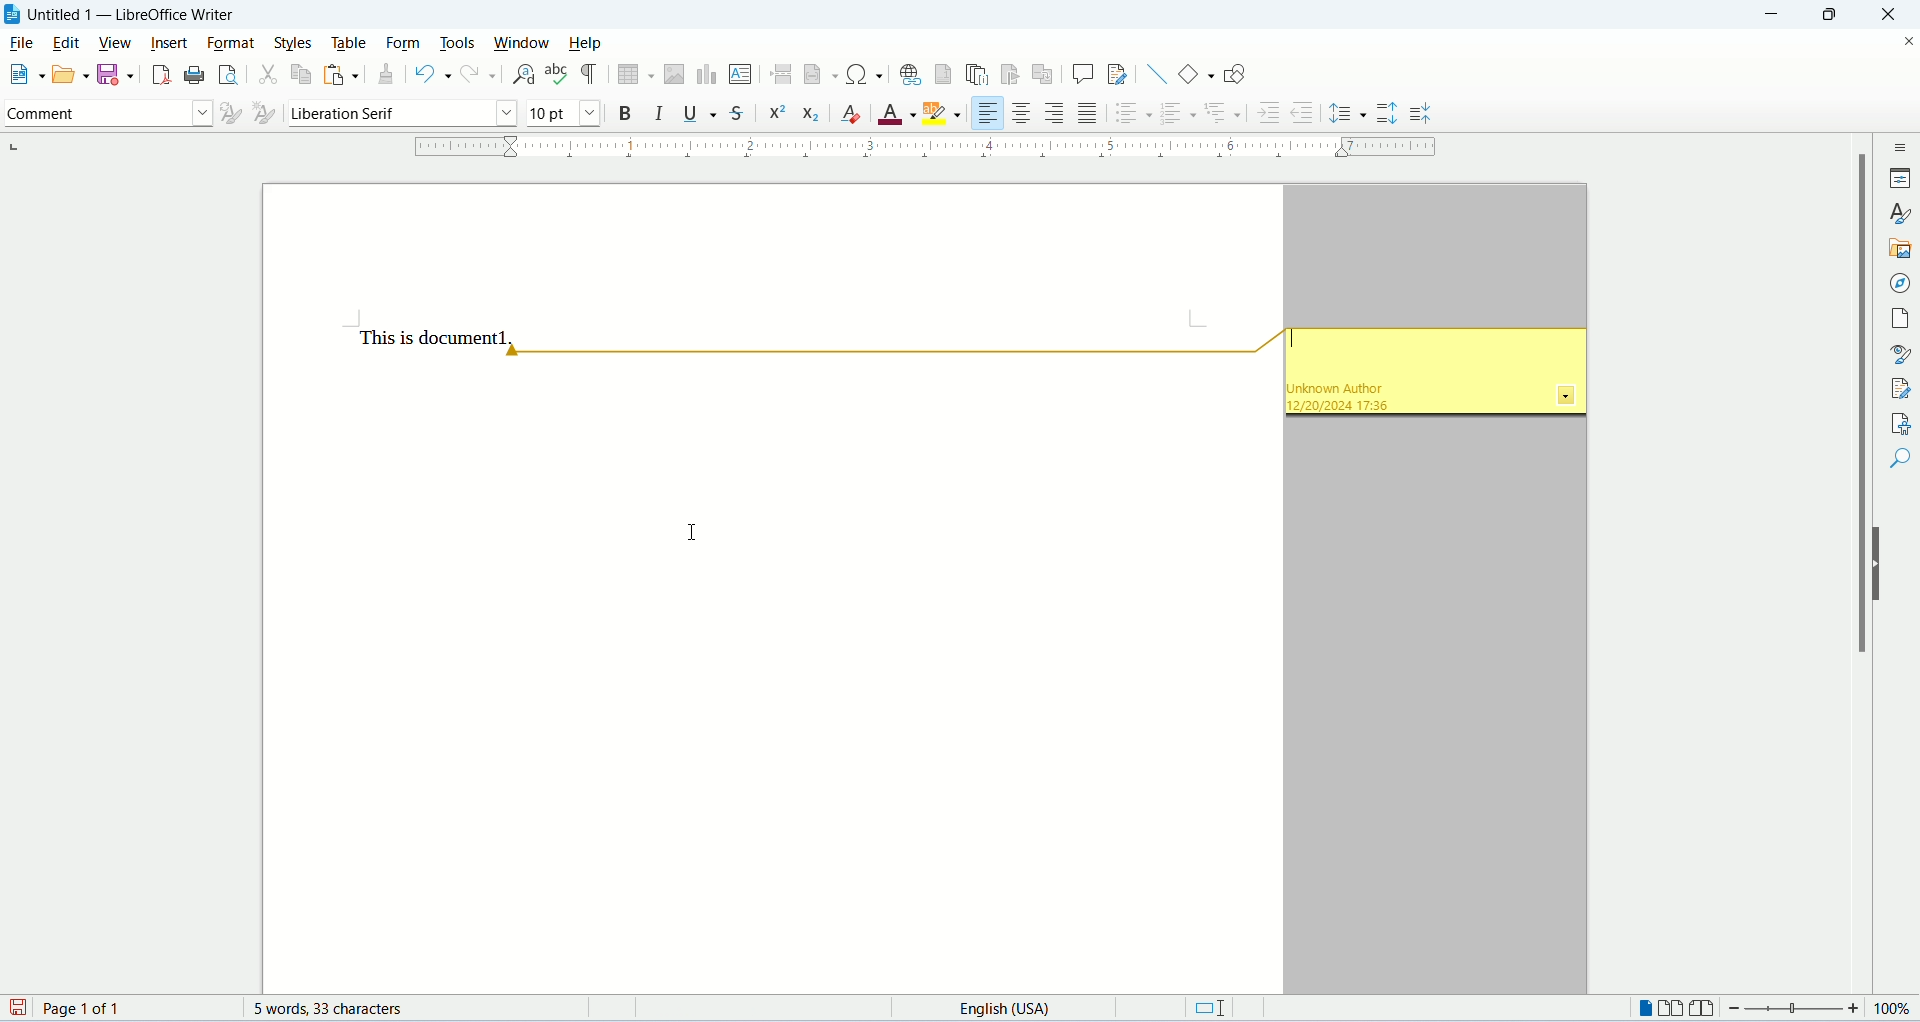  Describe the element at coordinates (1010, 76) in the screenshot. I see `insert bibliograph` at that location.